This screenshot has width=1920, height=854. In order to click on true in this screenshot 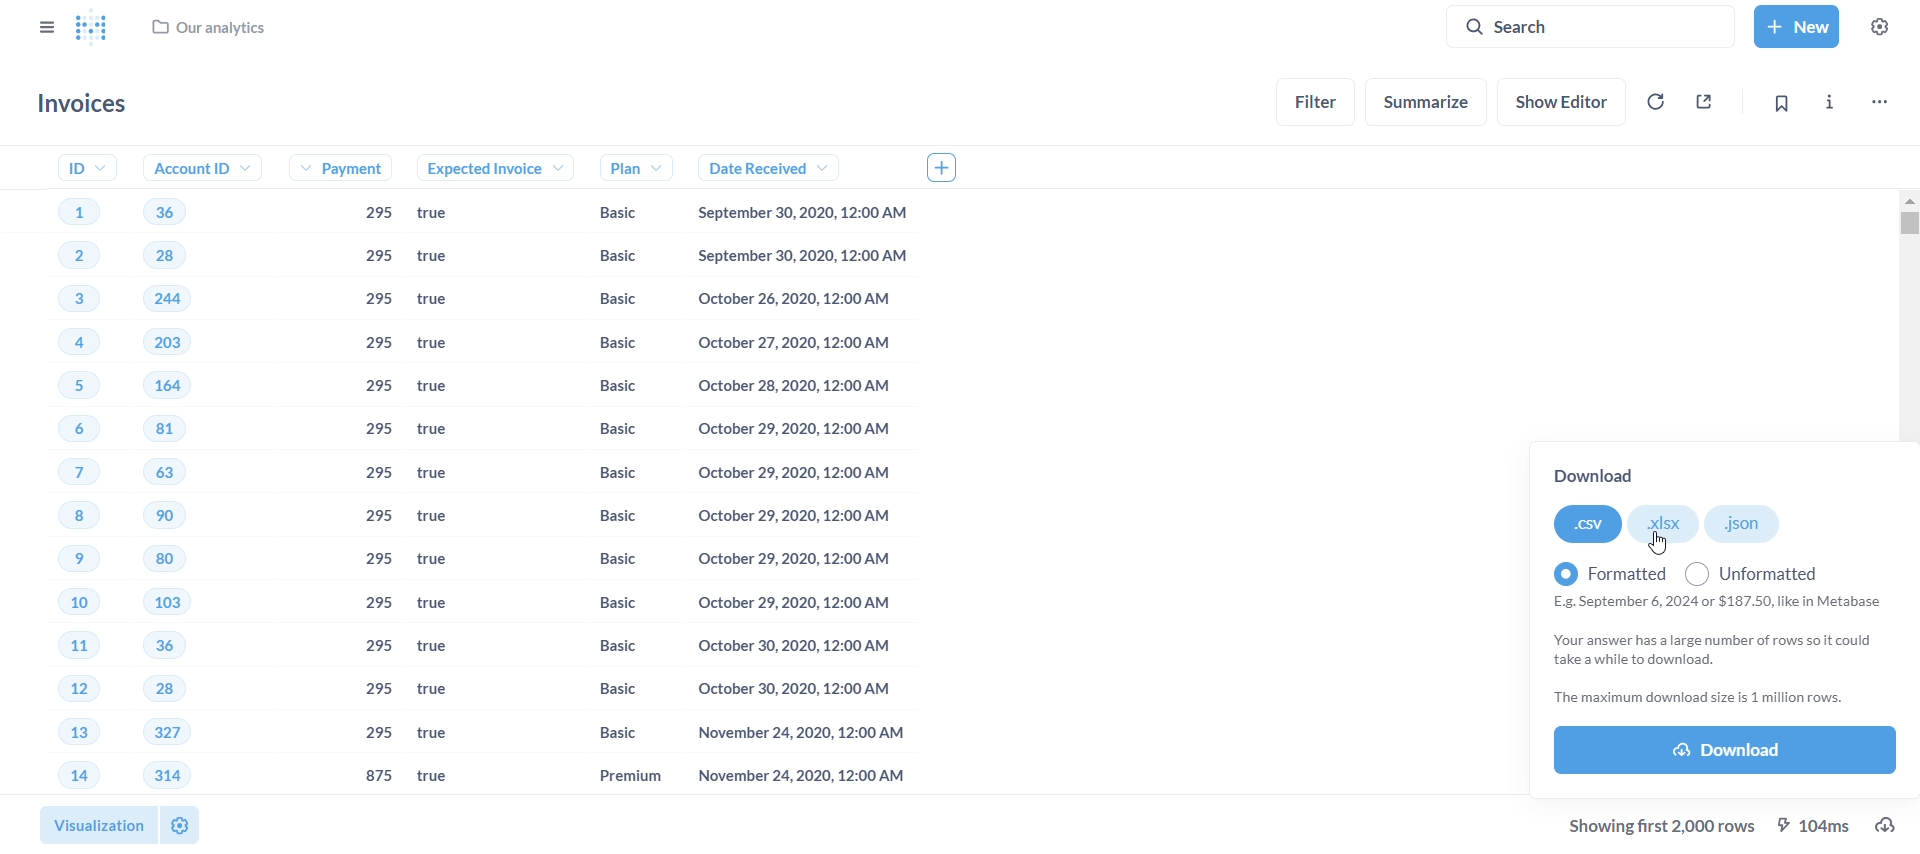, I will do `click(452, 214)`.